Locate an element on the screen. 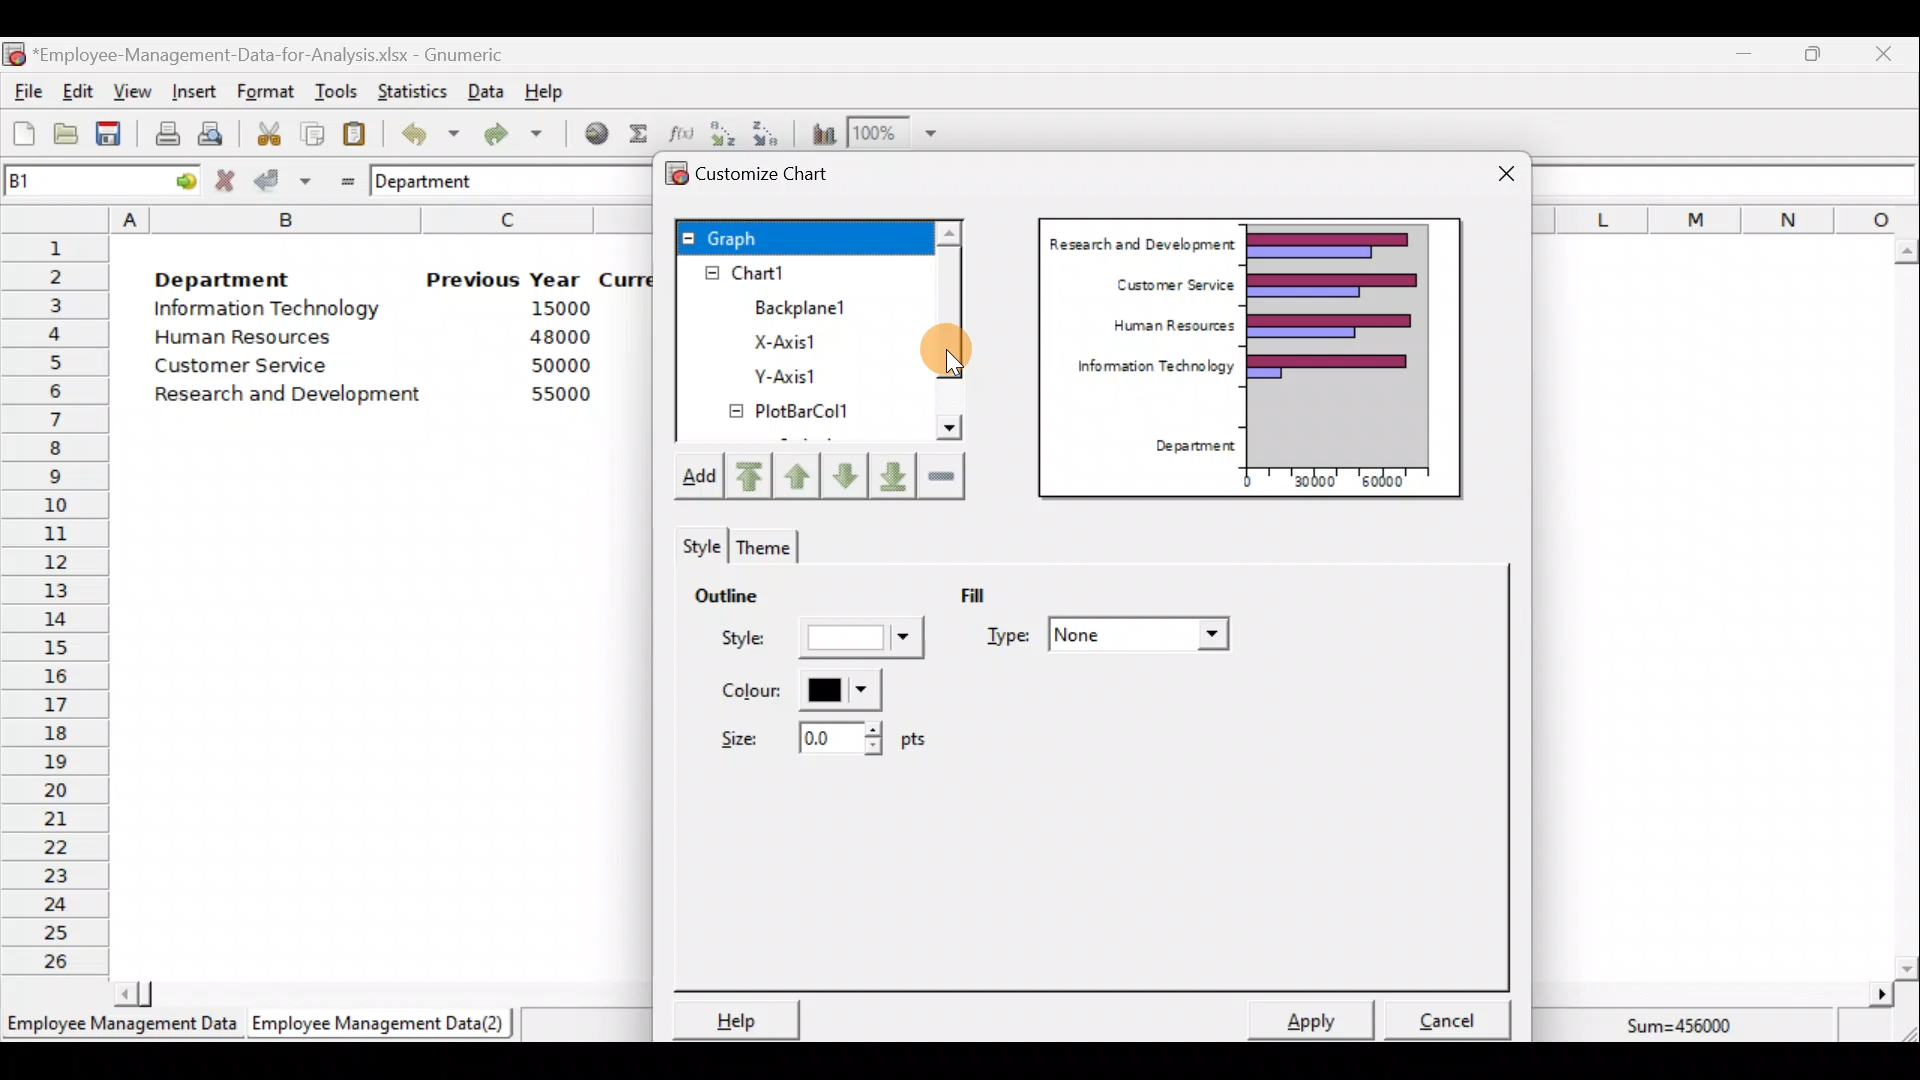  Information Technology is located at coordinates (270, 309).